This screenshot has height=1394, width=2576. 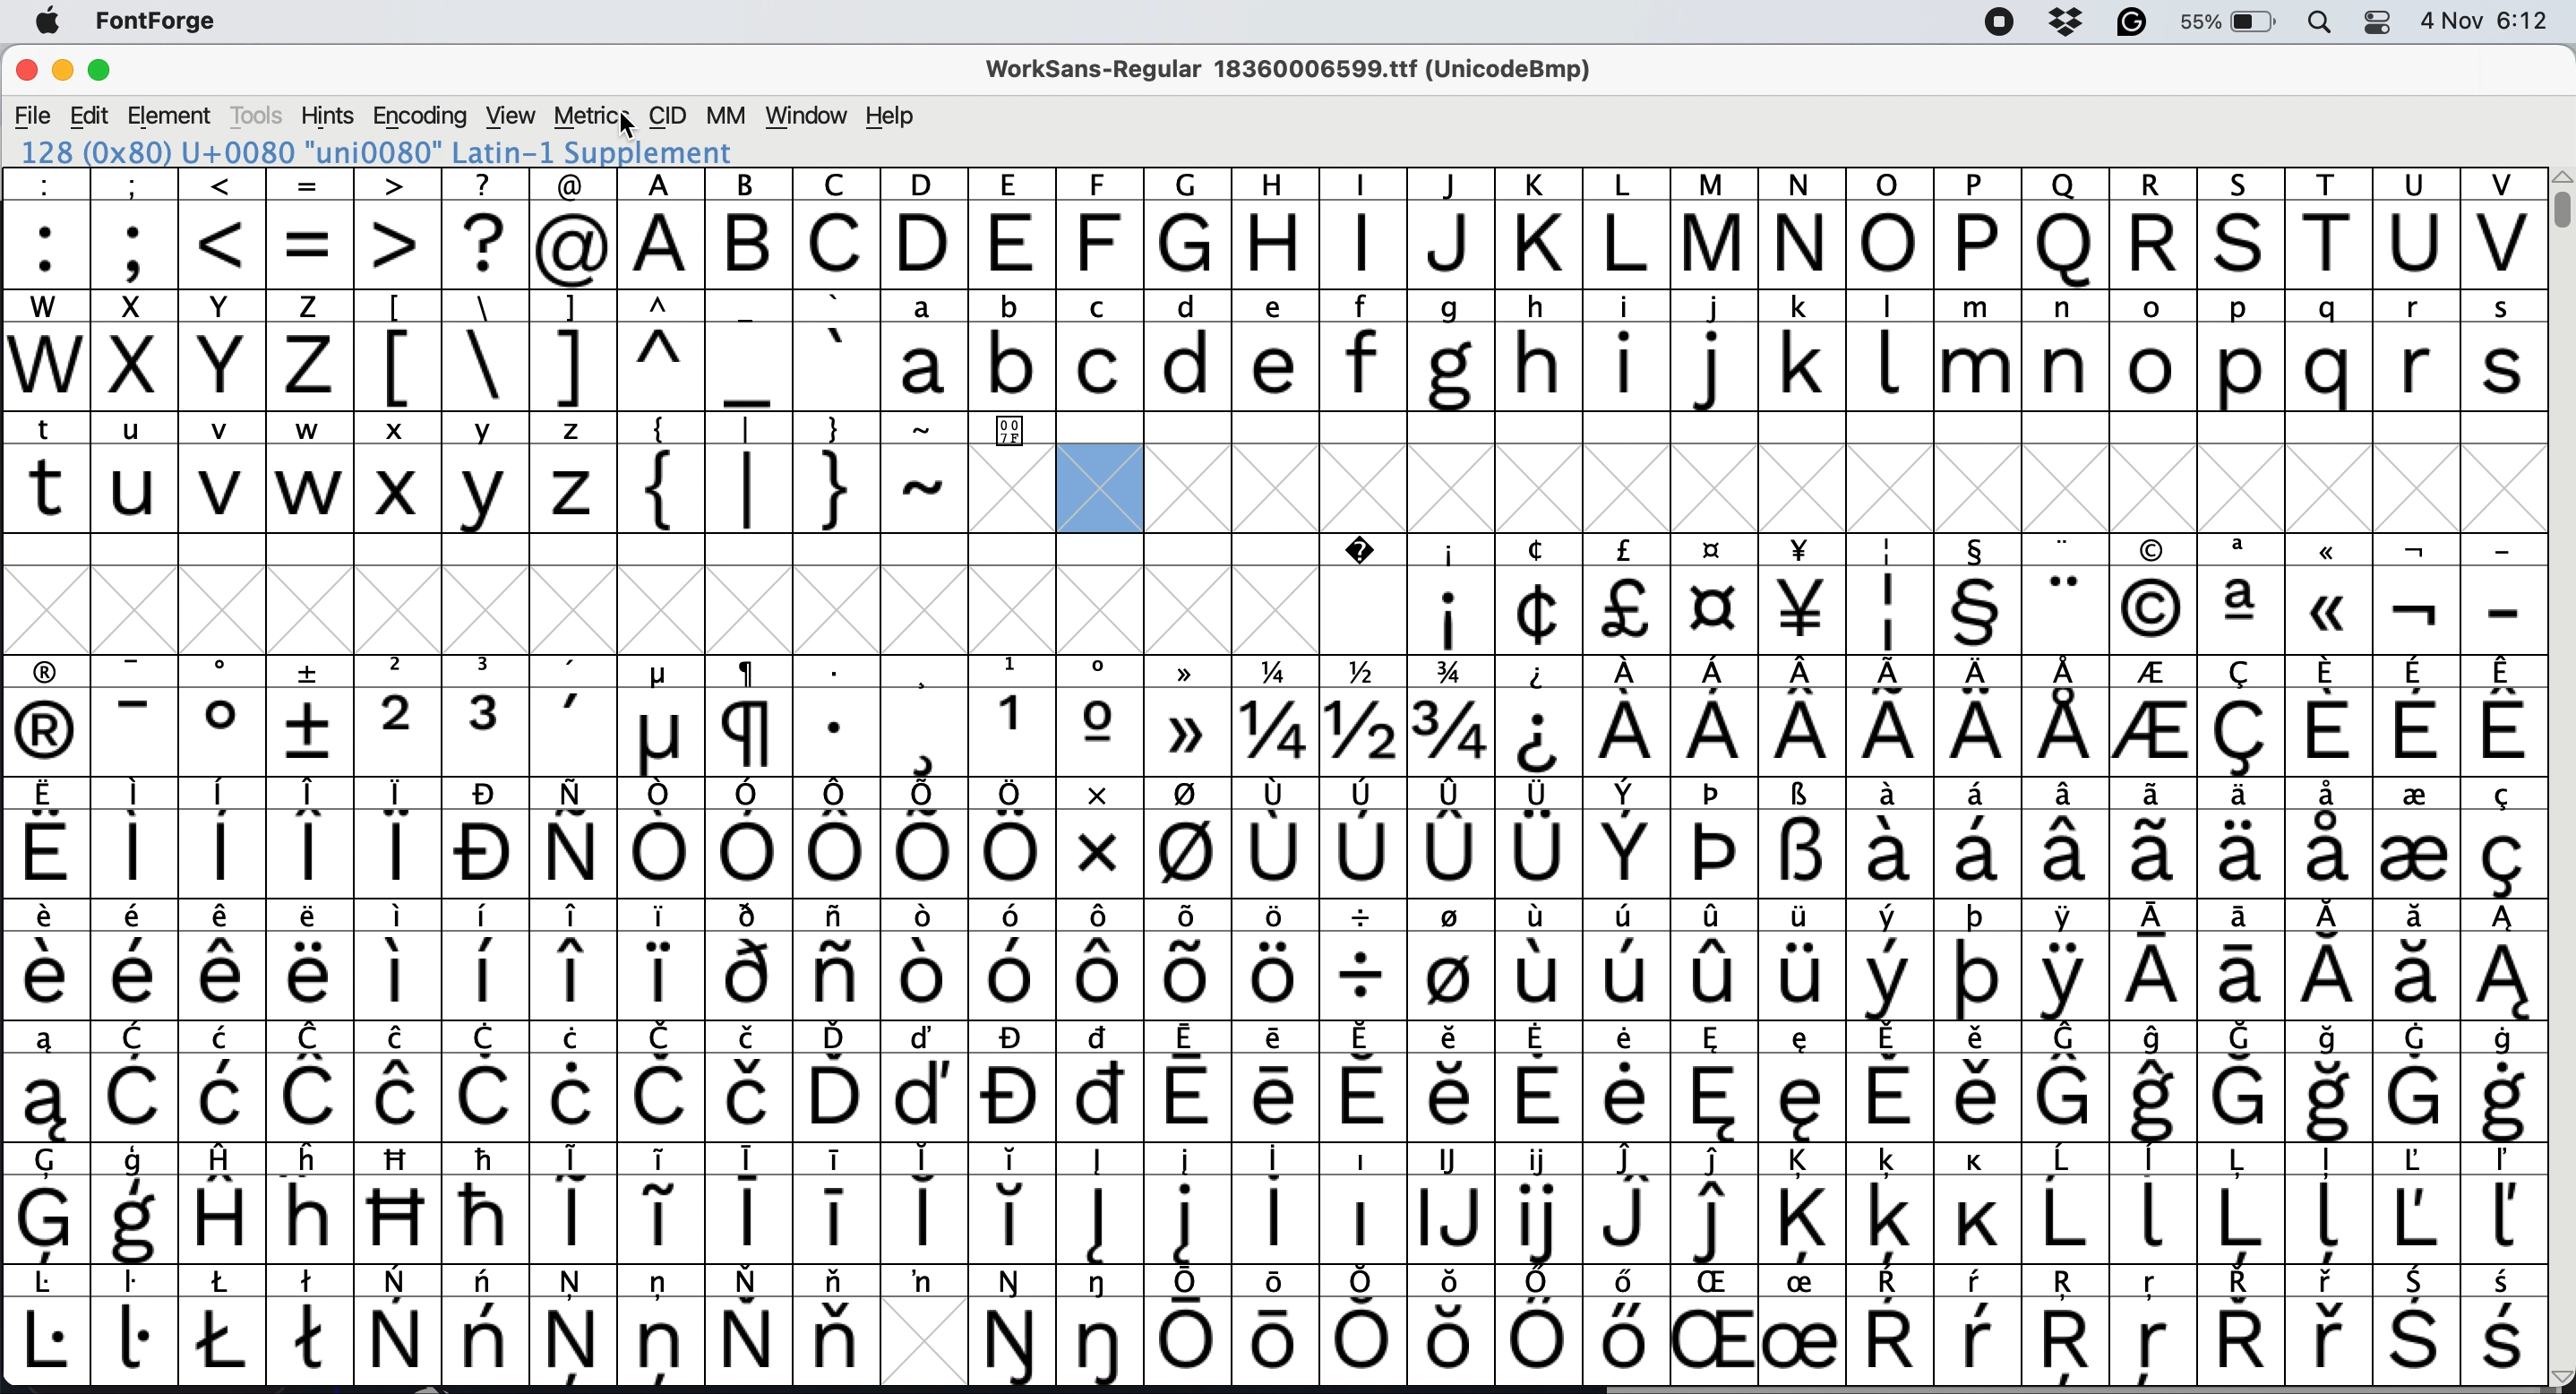 I want to click on special characters, so click(x=1274, y=977).